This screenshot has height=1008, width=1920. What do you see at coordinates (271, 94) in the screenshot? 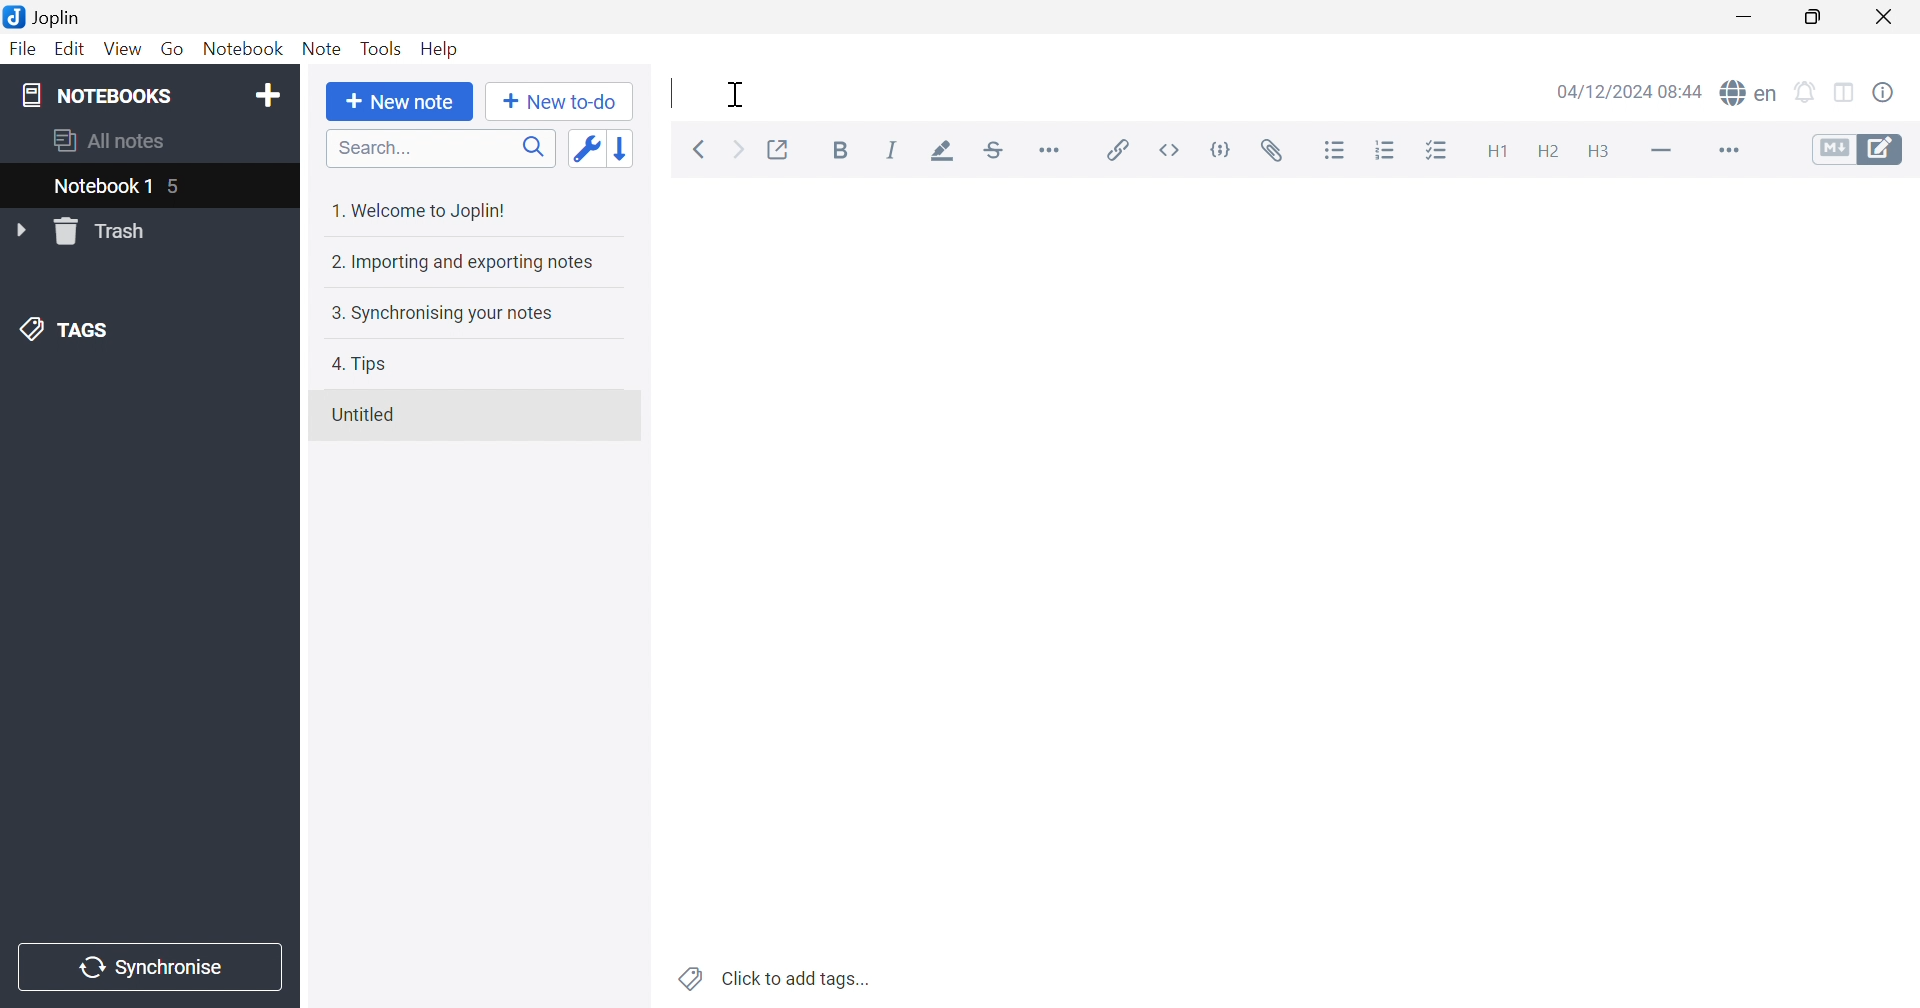
I see `Add notebook` at bounding box center [271, 94].